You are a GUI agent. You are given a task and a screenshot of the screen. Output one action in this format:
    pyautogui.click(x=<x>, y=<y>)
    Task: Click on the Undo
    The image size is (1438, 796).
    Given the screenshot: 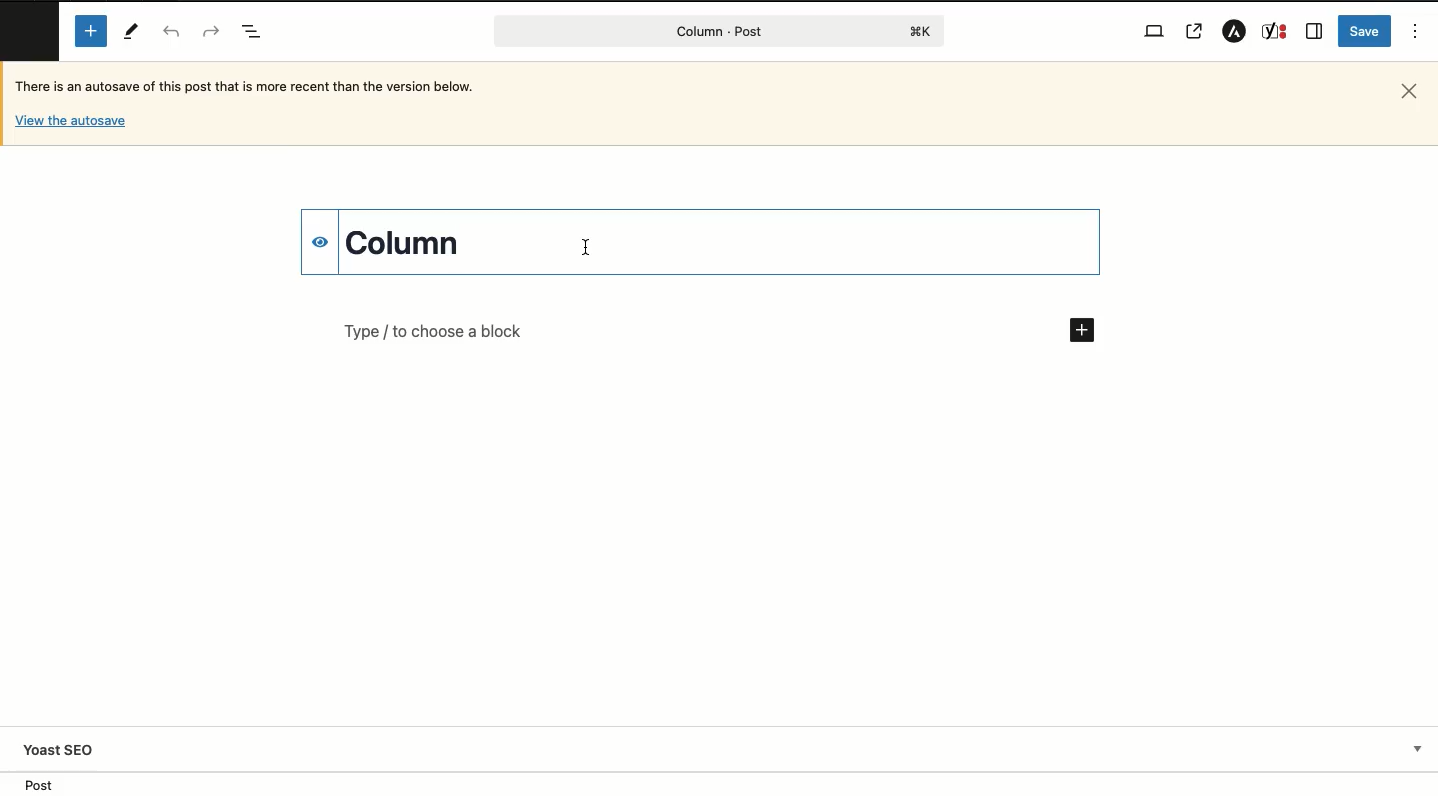 What is the action you would take?
    pyautogui.click(x=172, y=31)
    